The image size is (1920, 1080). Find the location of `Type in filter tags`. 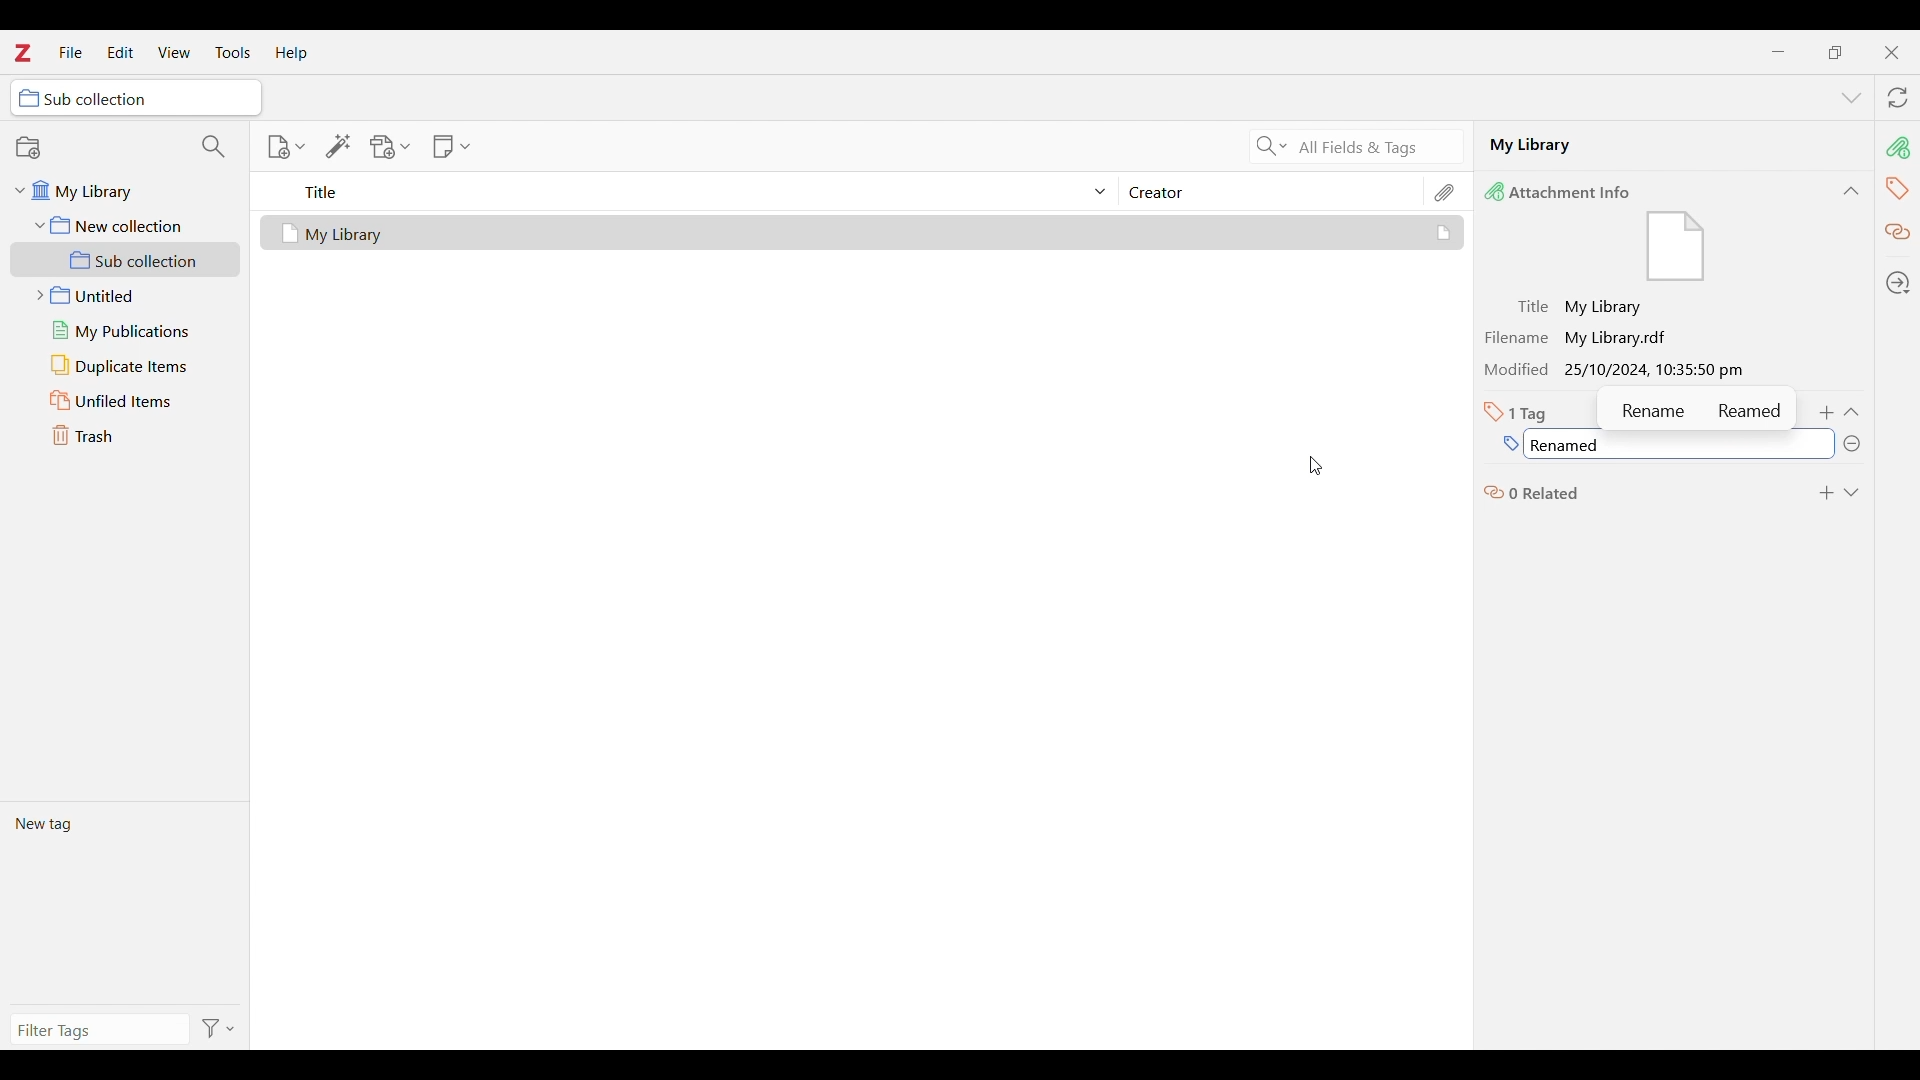

Type in filter tags is located at coordinates (96, 1033).